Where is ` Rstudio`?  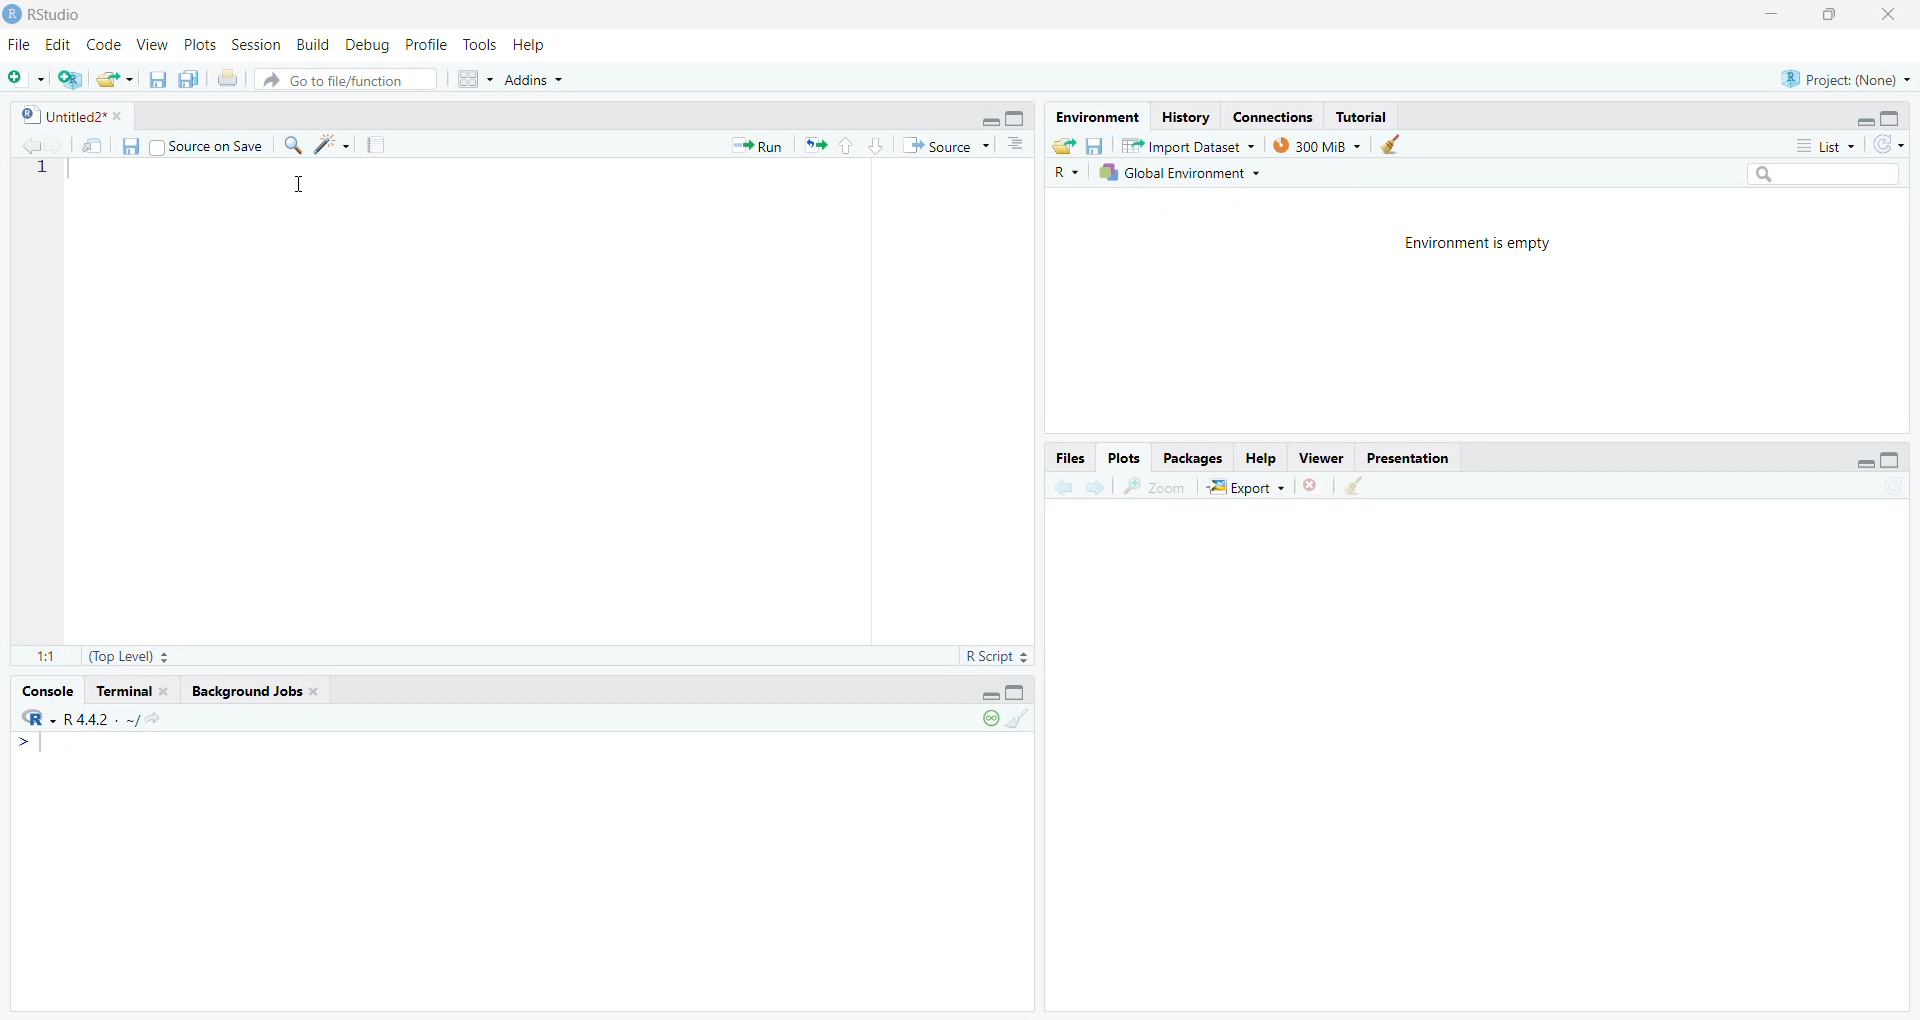  Rstudio is located at coordinates (44, 15).